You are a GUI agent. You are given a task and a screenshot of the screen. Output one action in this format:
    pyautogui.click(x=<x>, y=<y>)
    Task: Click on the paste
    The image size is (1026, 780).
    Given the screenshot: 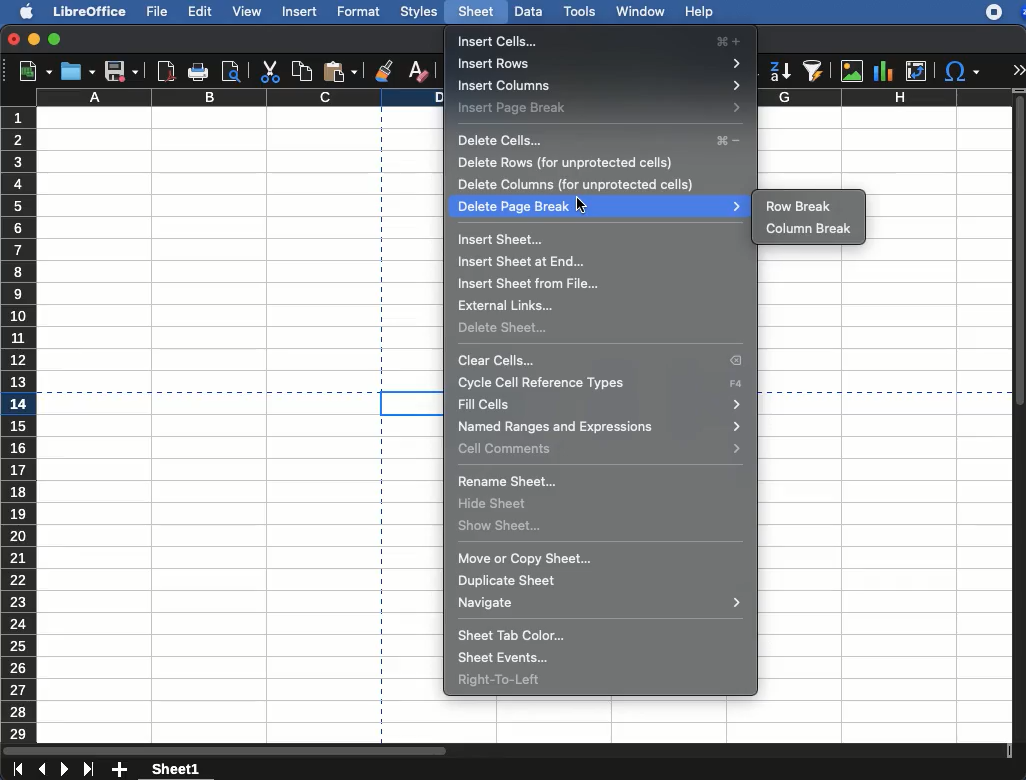 What is the action you would take?
    pyautogui.click(x=343, y=70)
    